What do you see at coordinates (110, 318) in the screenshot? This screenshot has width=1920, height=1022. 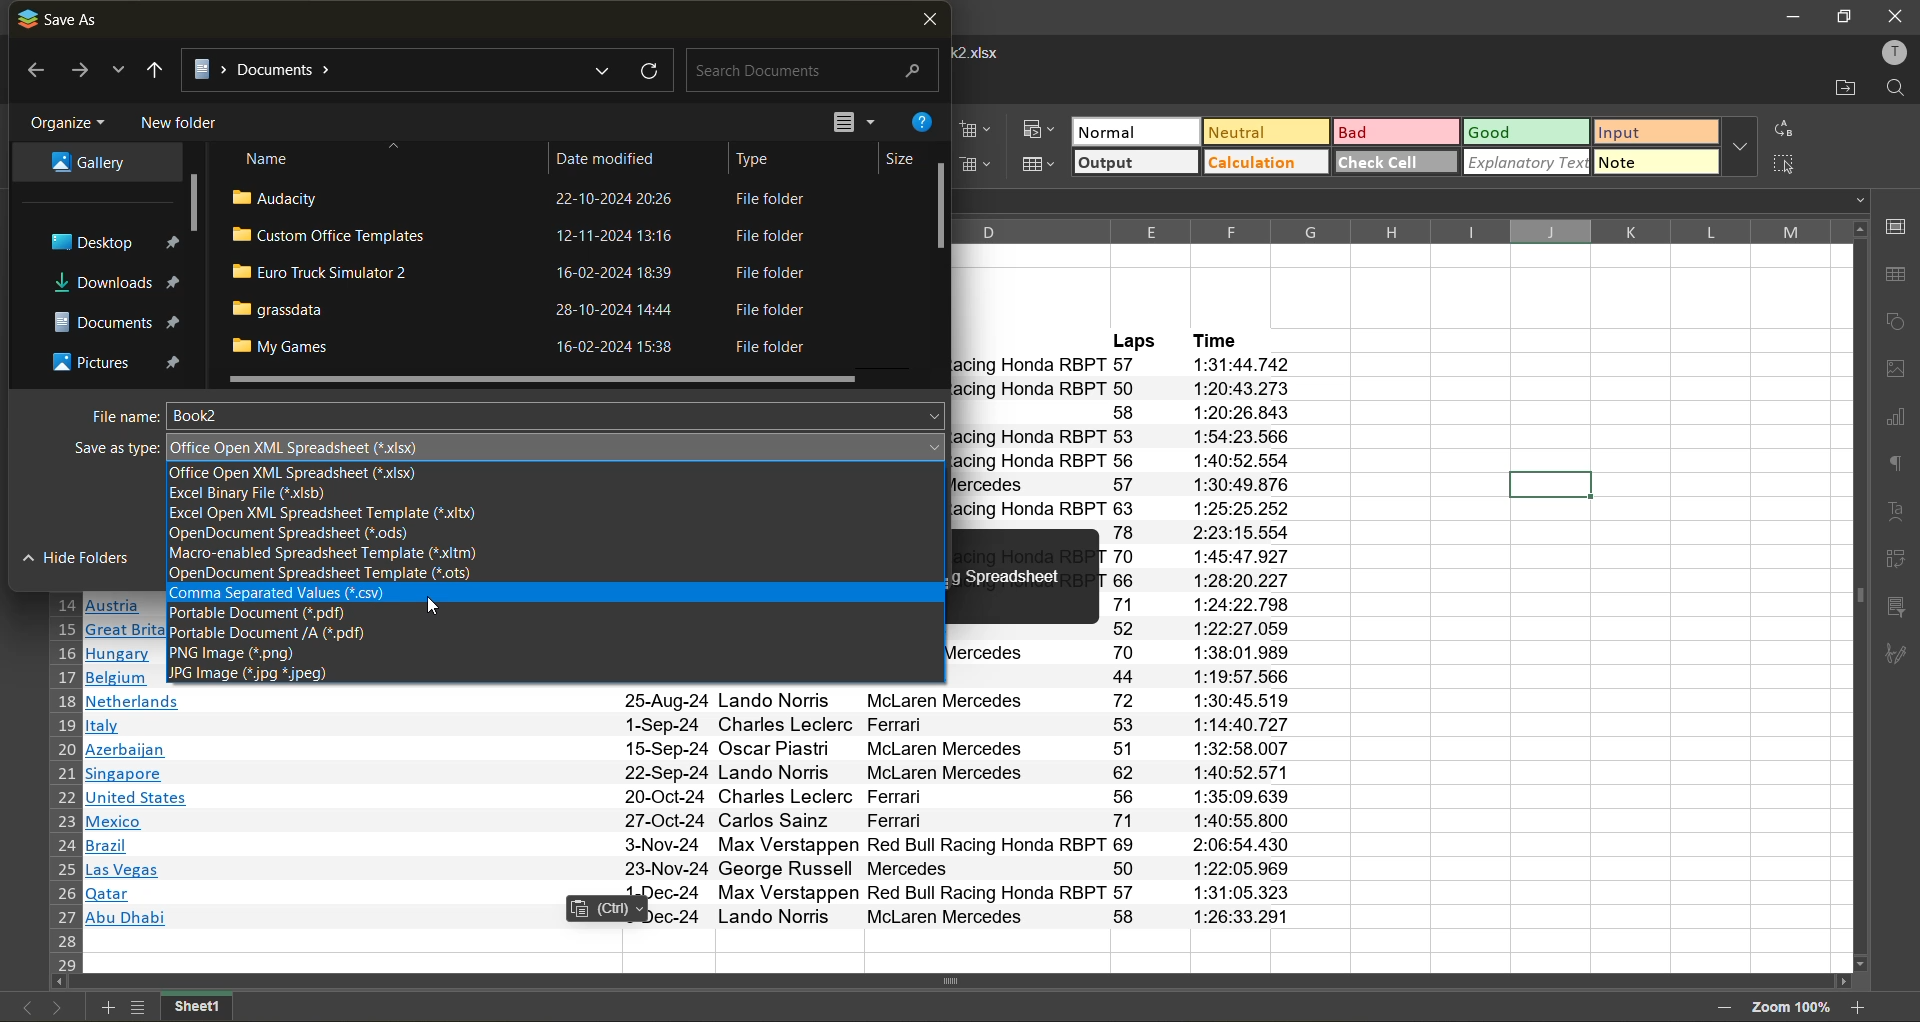 I see `folder` at bounding box center [110, 318].